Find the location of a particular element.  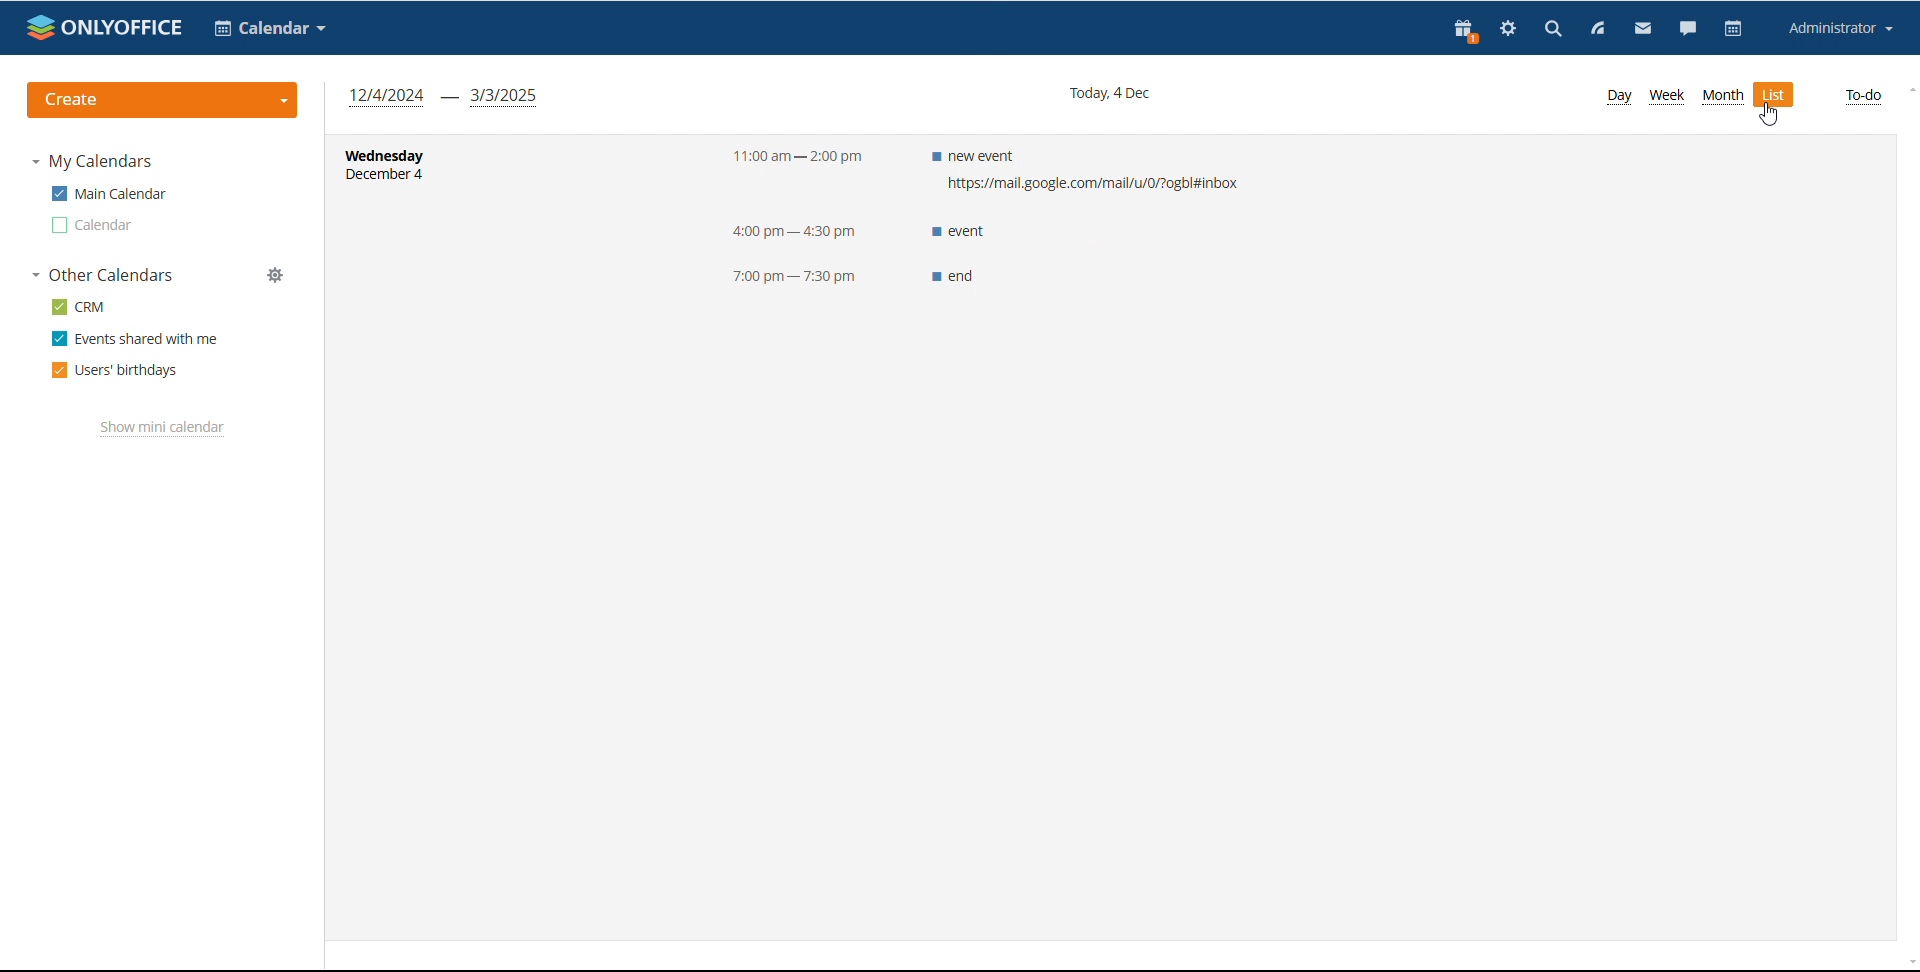

settings is located at coordinates (1505, 31).